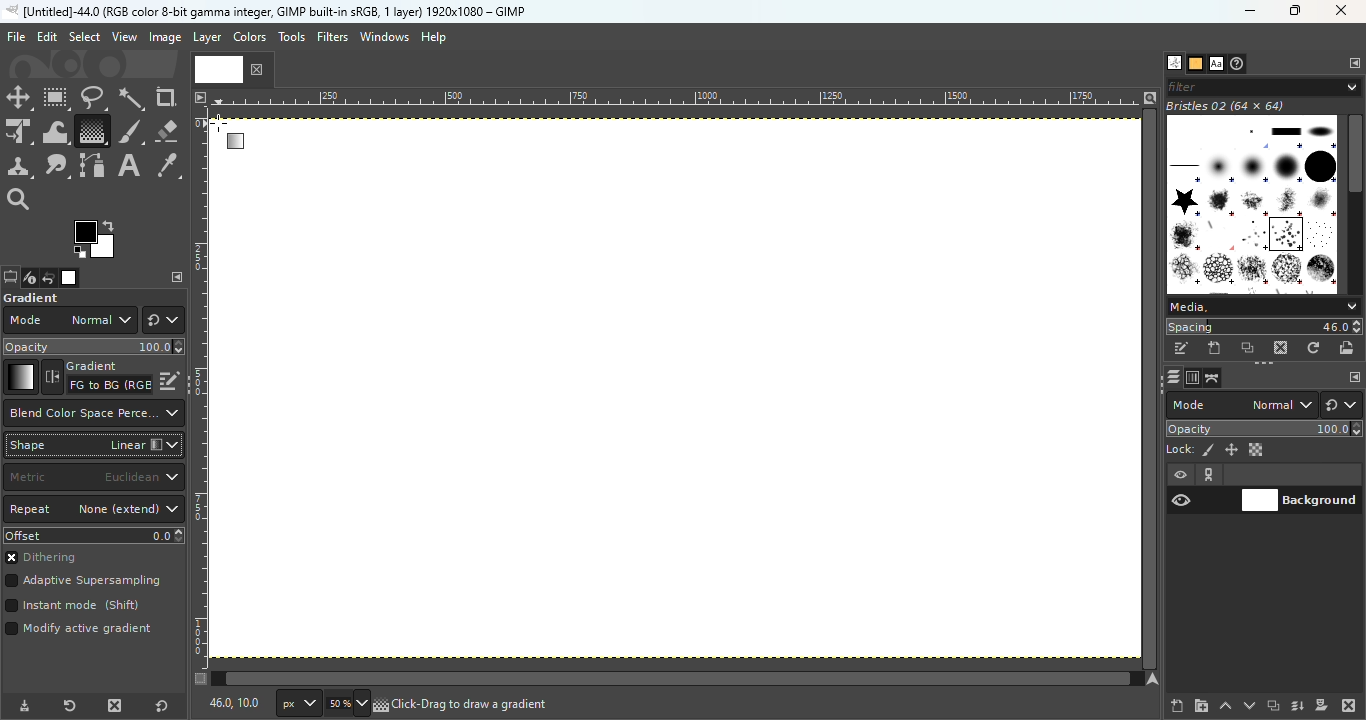  What do you see at coordinates (231, 702) in the screenshot?
I see `460,100` at bounding box center [231, 702].